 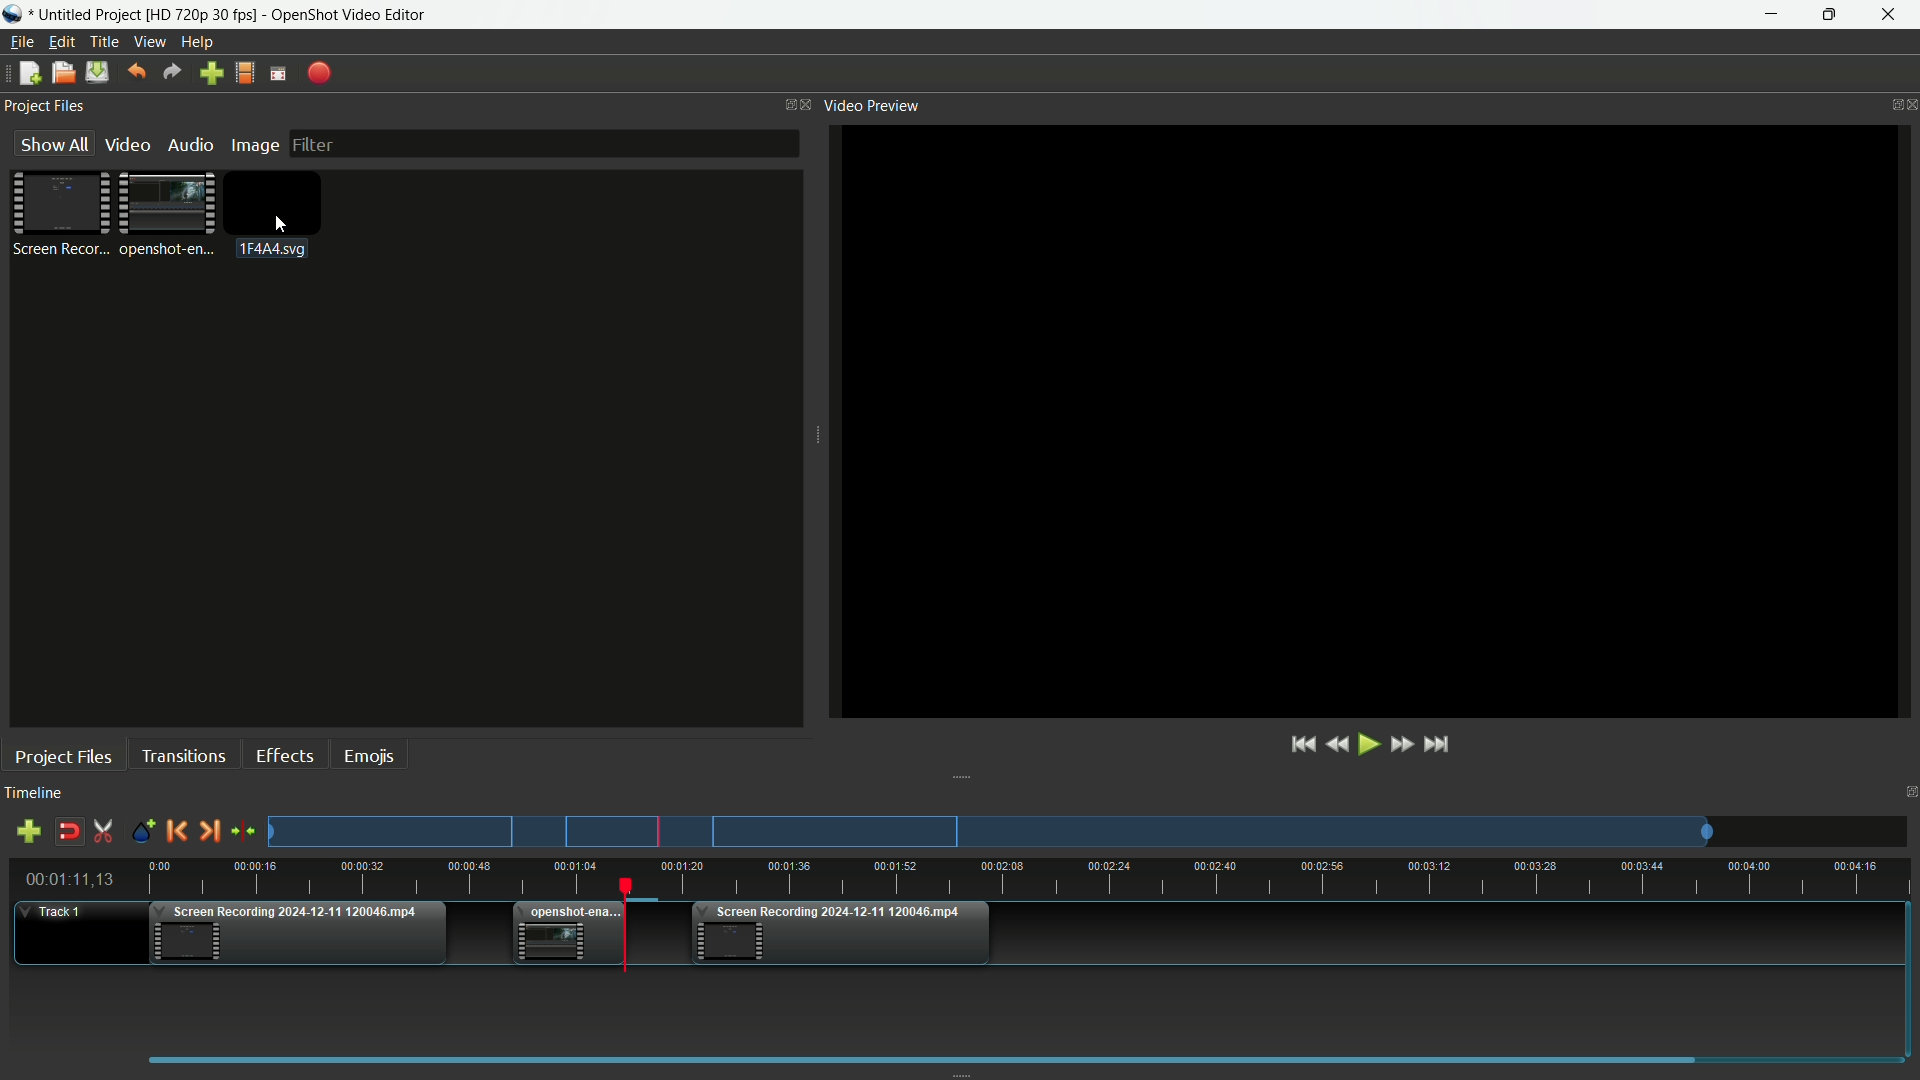 I want to click on cursor, so click(x=281, y=225).